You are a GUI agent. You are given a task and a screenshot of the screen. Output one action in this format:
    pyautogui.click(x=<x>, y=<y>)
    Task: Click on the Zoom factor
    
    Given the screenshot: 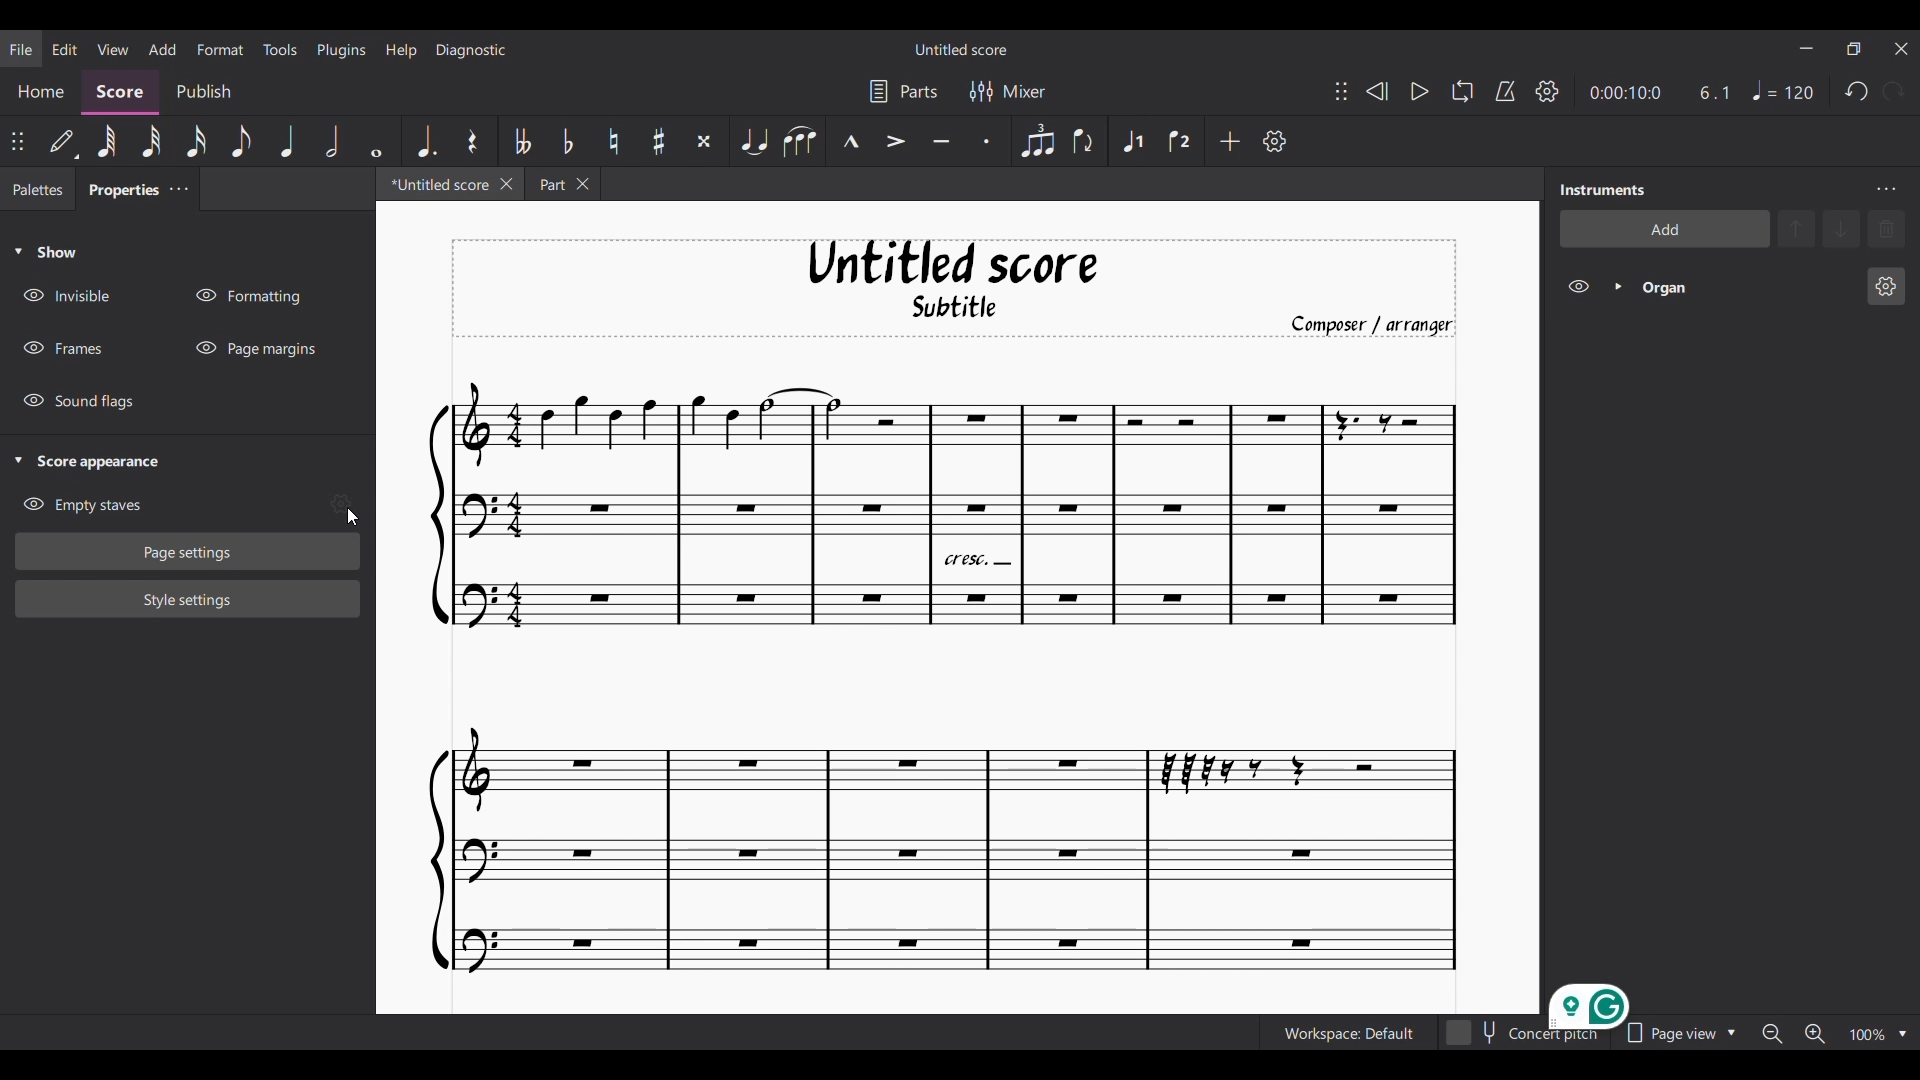 What is the action you would take?
    pyautogui.click(x=1867, y=1035)
    